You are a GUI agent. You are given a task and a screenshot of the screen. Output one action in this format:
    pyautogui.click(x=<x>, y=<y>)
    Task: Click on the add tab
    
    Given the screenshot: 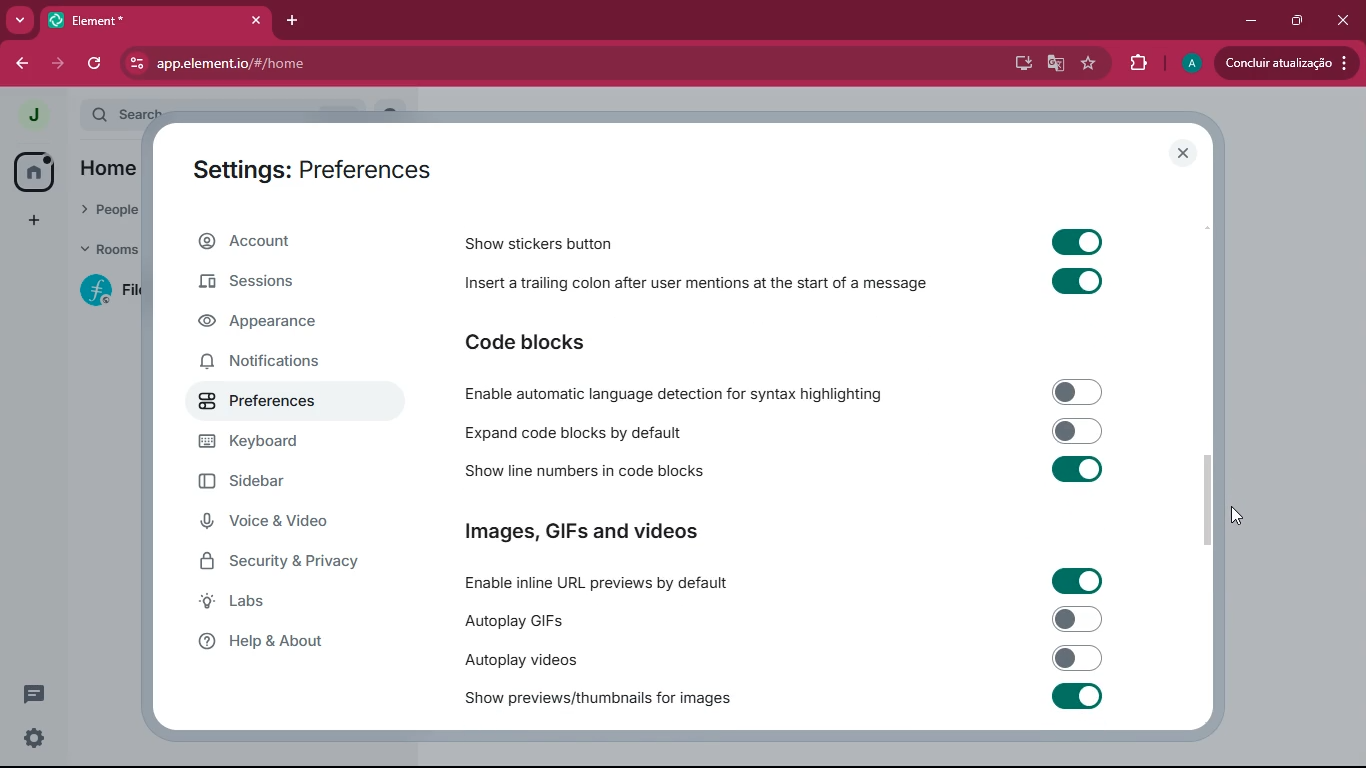 What is the action you would take?
    pyautogui.click(x=299, y=19)
    